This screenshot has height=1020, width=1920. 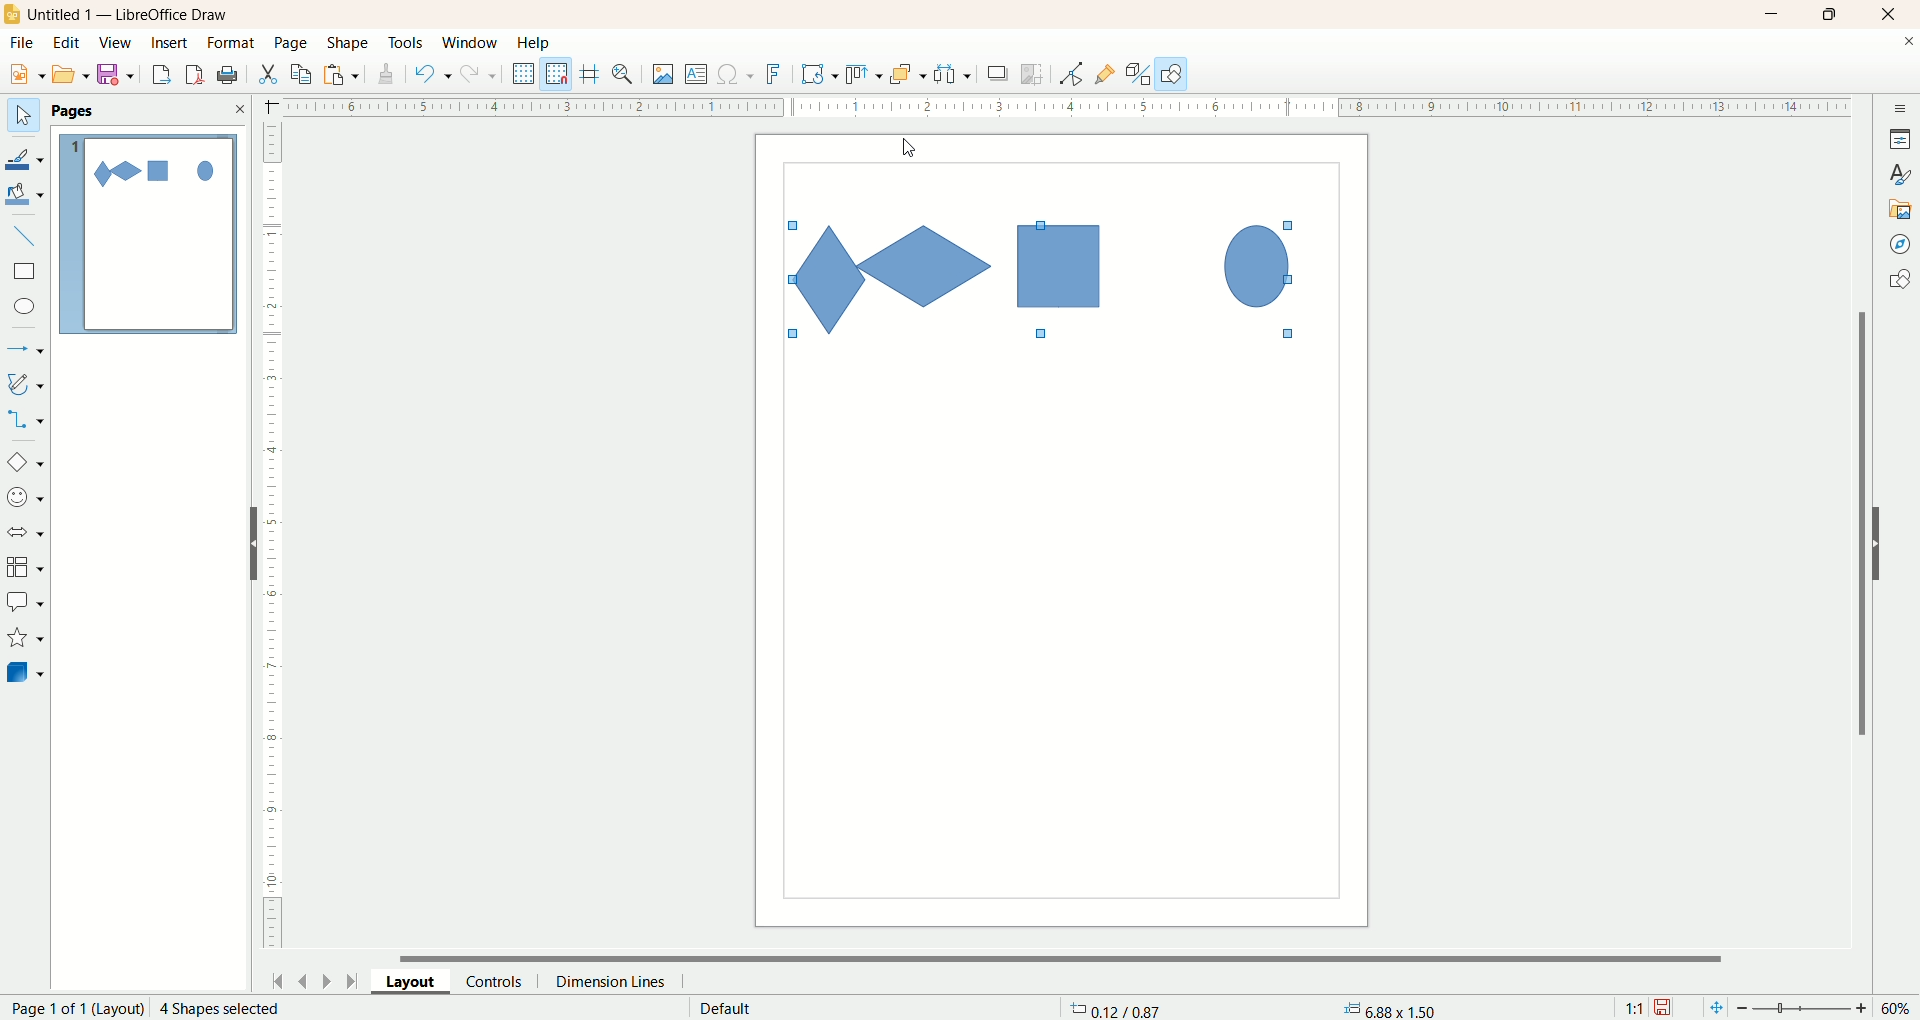 I want to click on fontwork text, so click(x=777, y=75).